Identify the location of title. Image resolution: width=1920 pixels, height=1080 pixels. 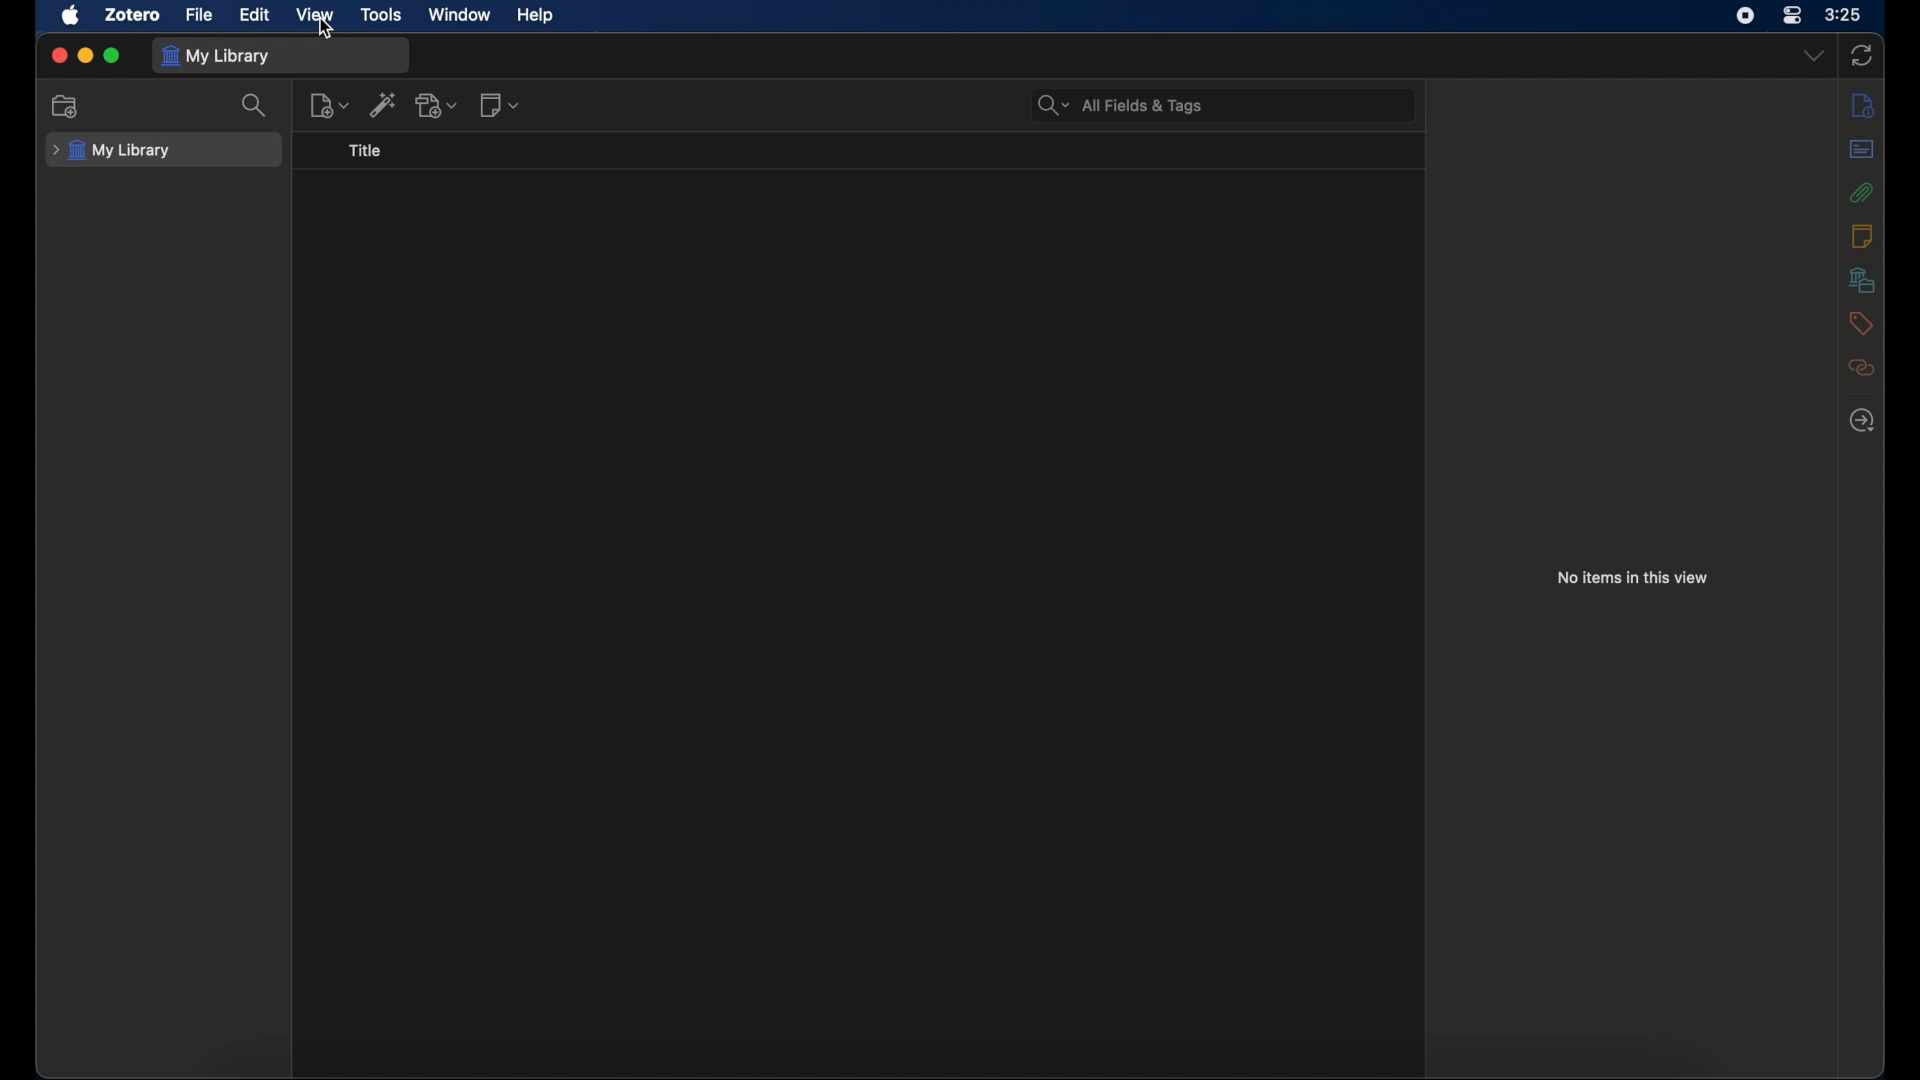
(364, 150).